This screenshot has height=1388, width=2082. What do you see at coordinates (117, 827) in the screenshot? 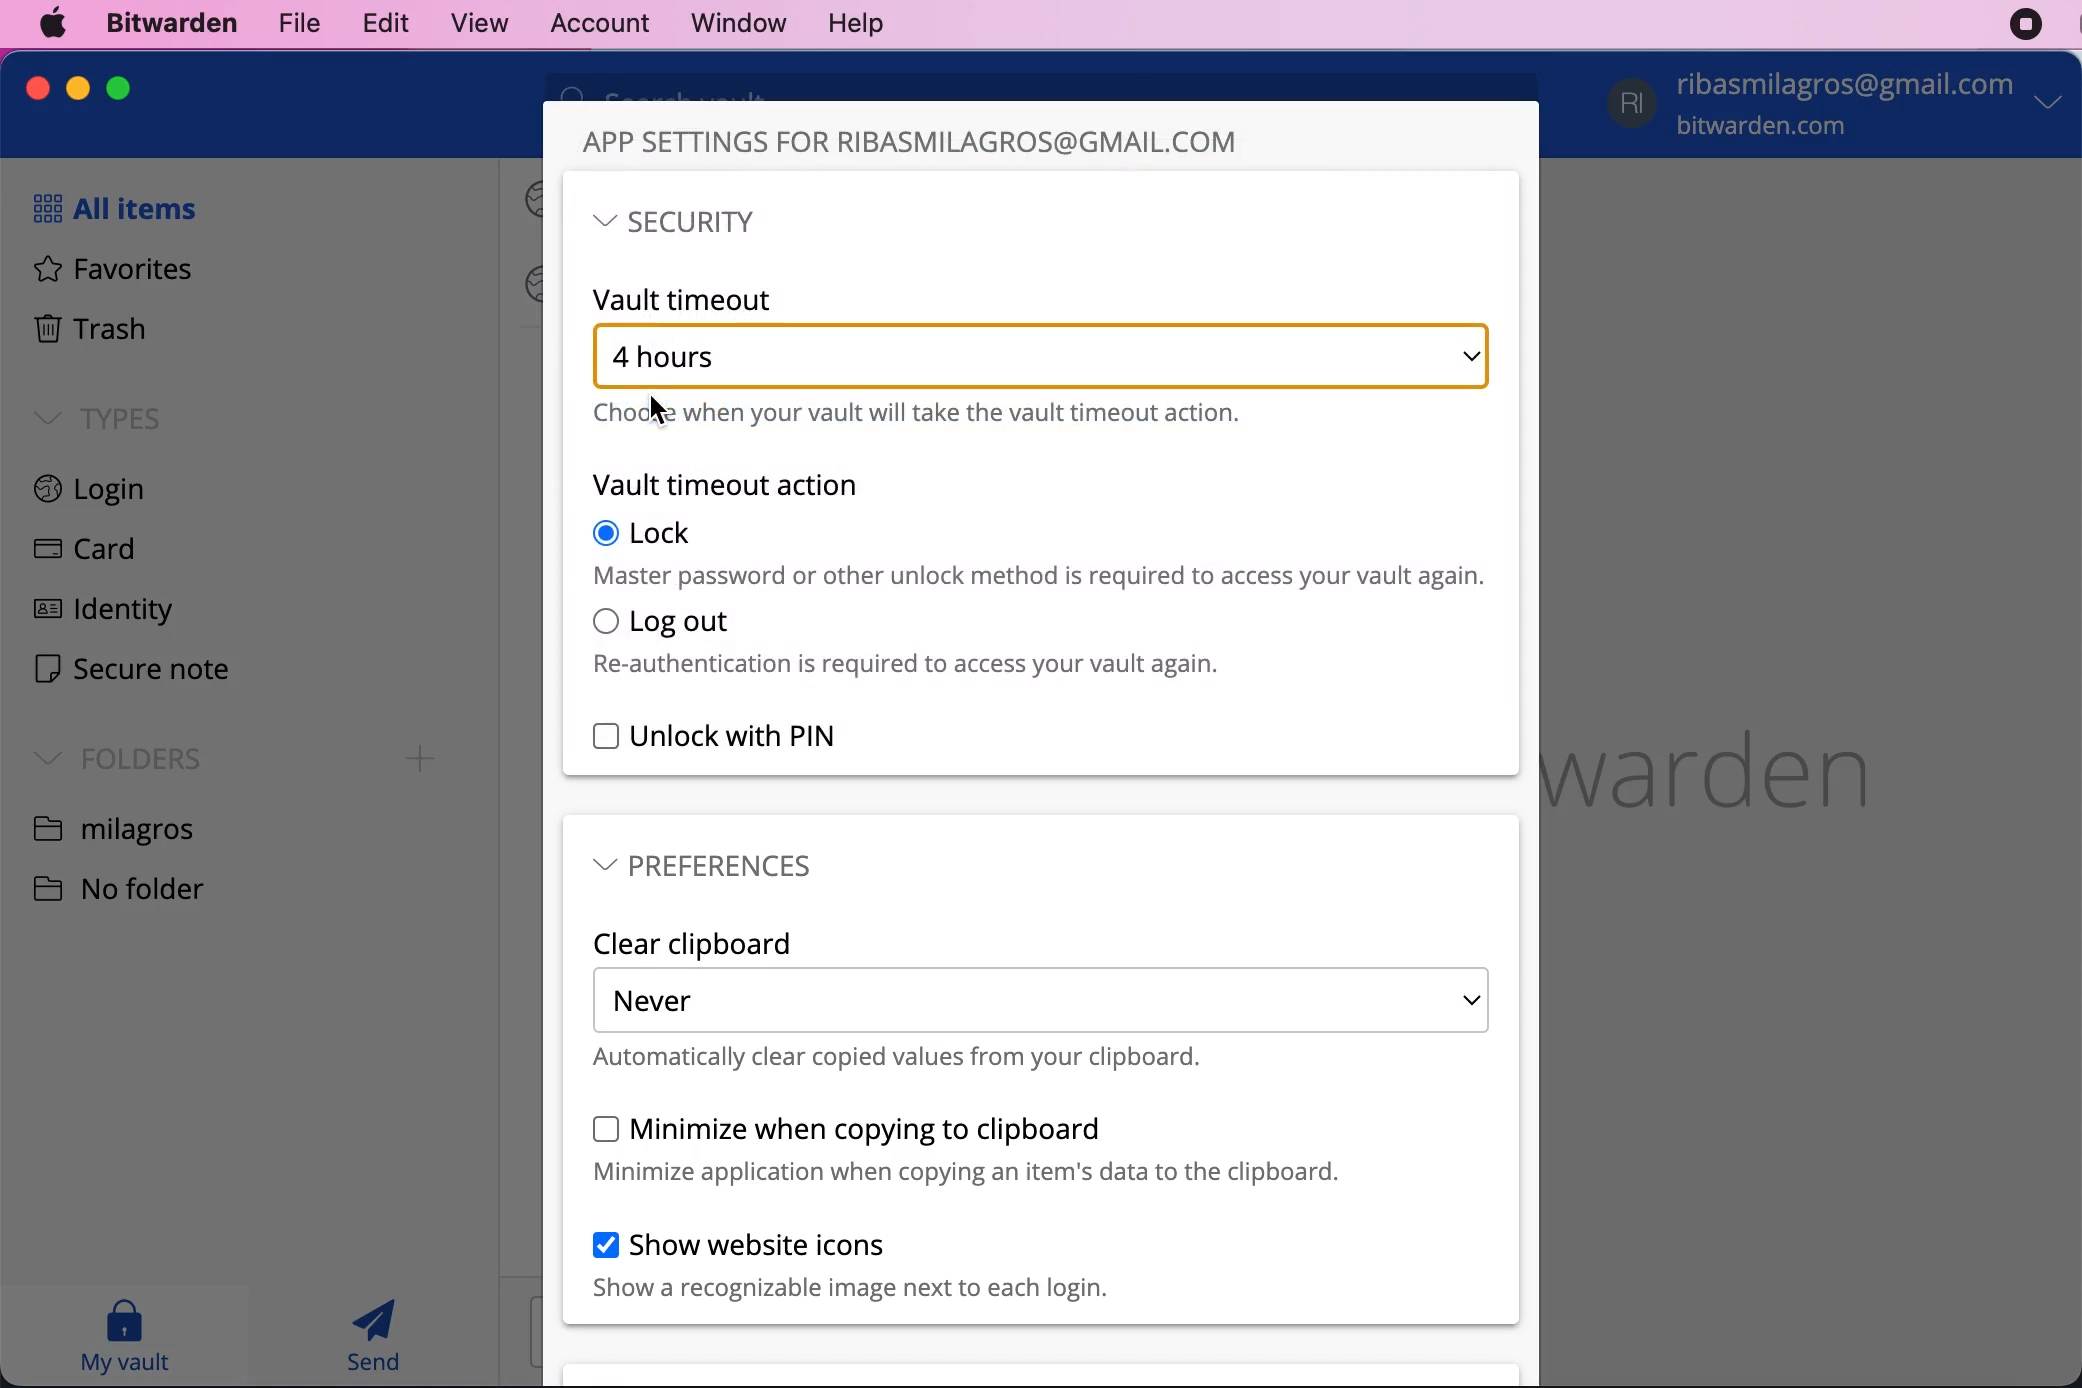
I see `folder name` at bounding box center [117, 827].